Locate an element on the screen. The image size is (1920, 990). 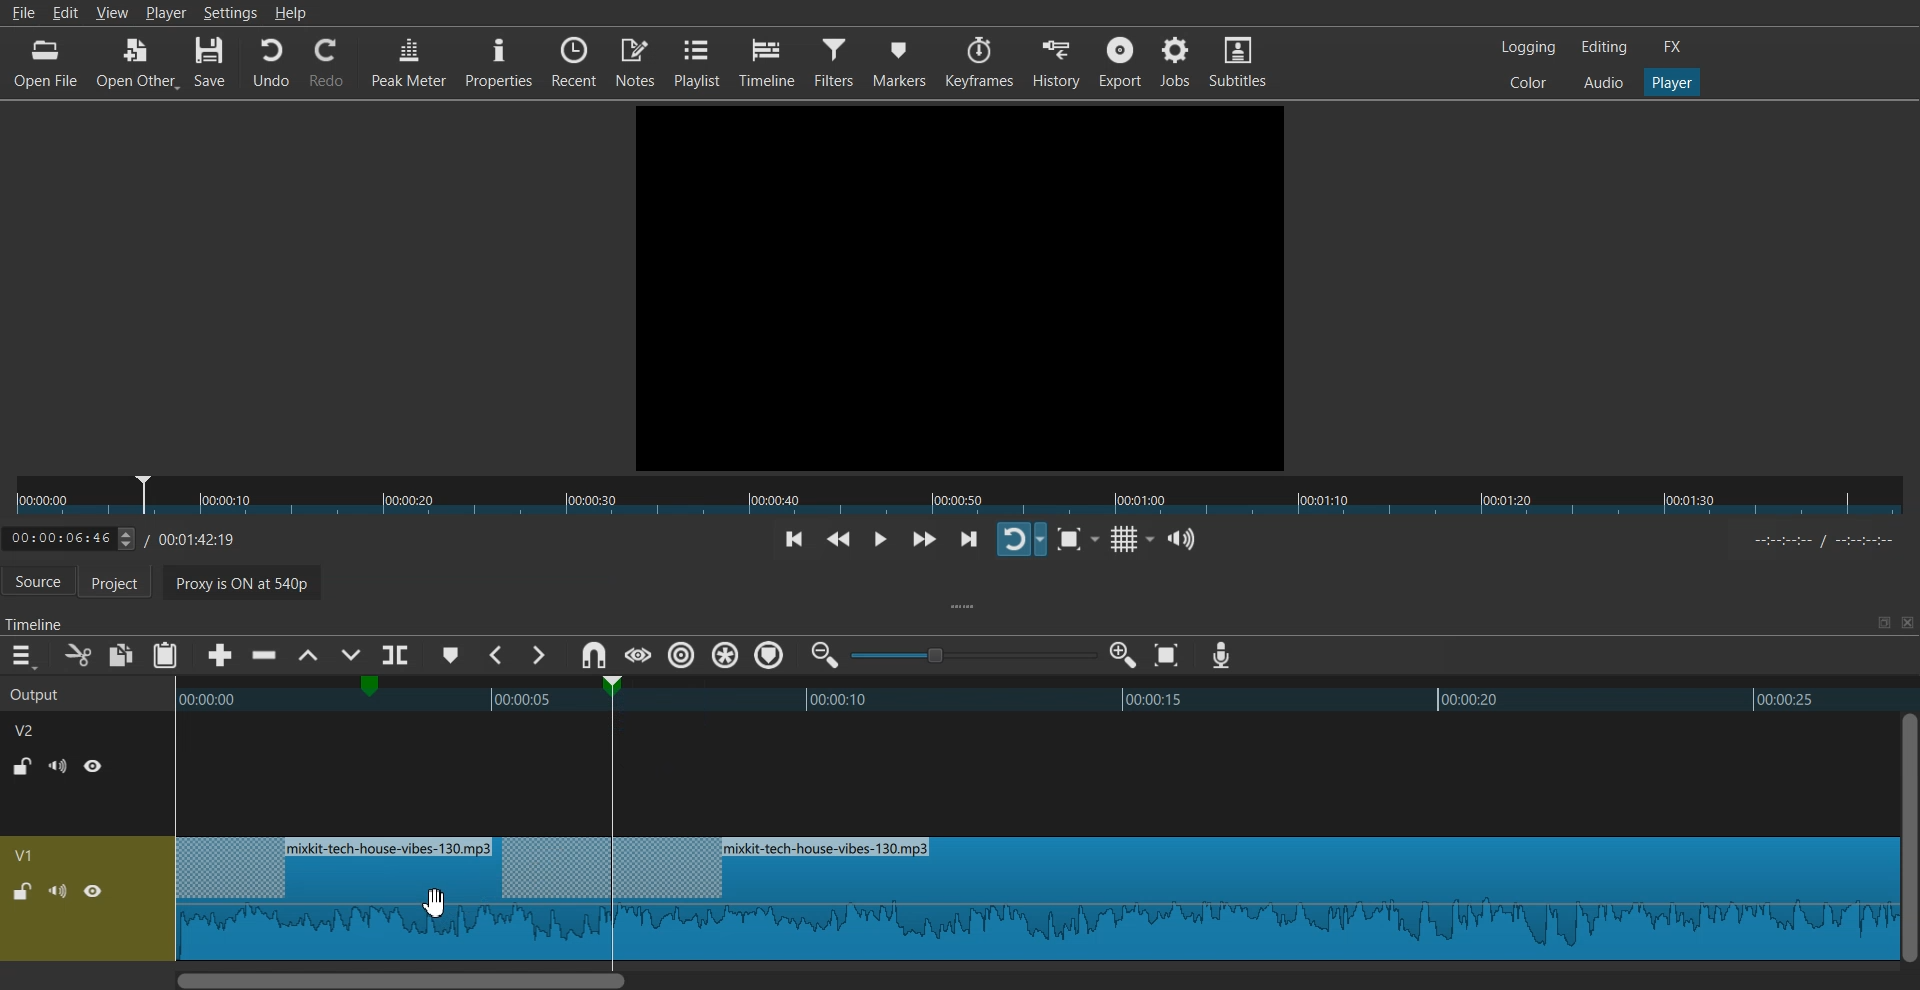
Skip to next point is located at coordinates (971, 541).